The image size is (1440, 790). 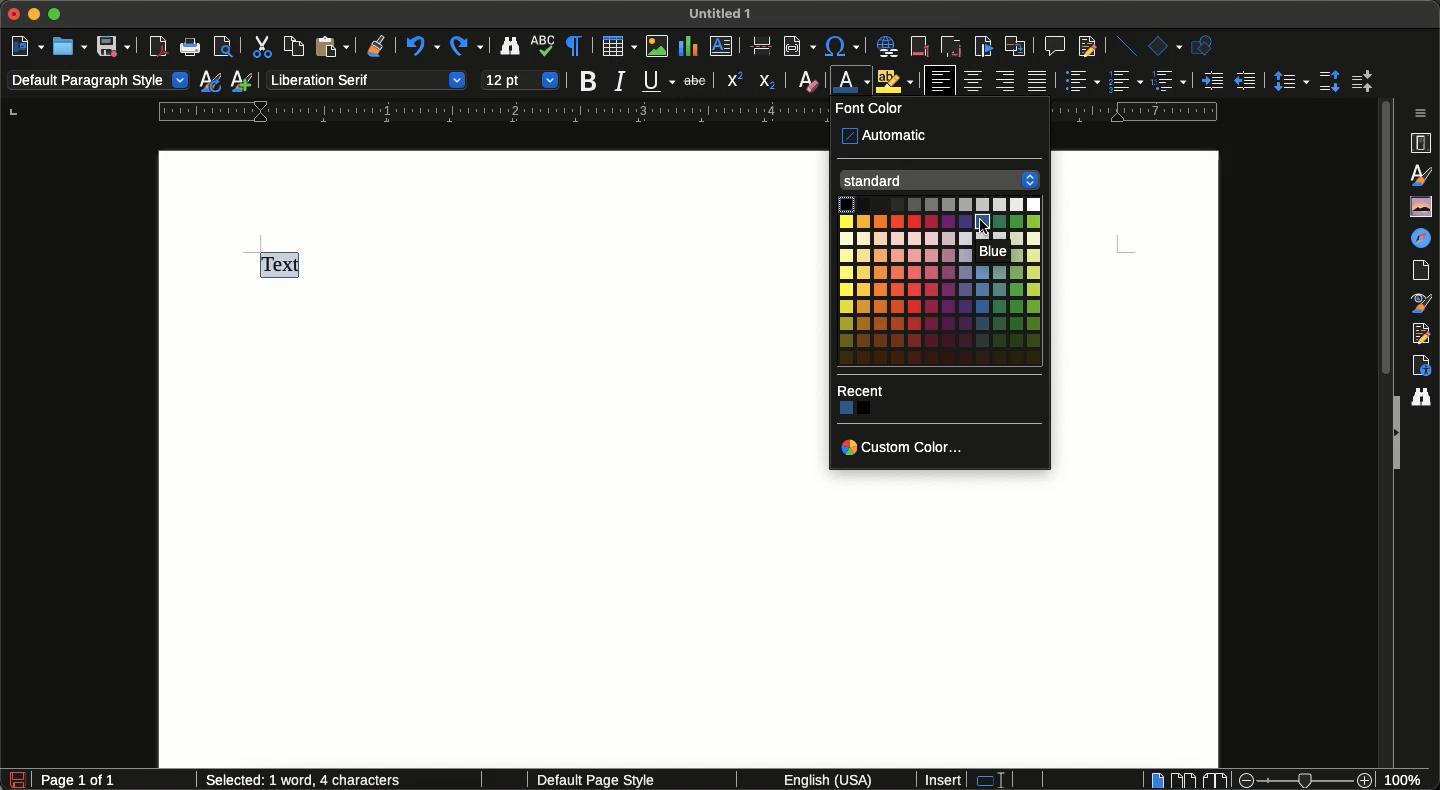 What do you see at coordinates (1425, 238) in the screenshot?
I see `Navigator` at bounding box center [1425, 238].